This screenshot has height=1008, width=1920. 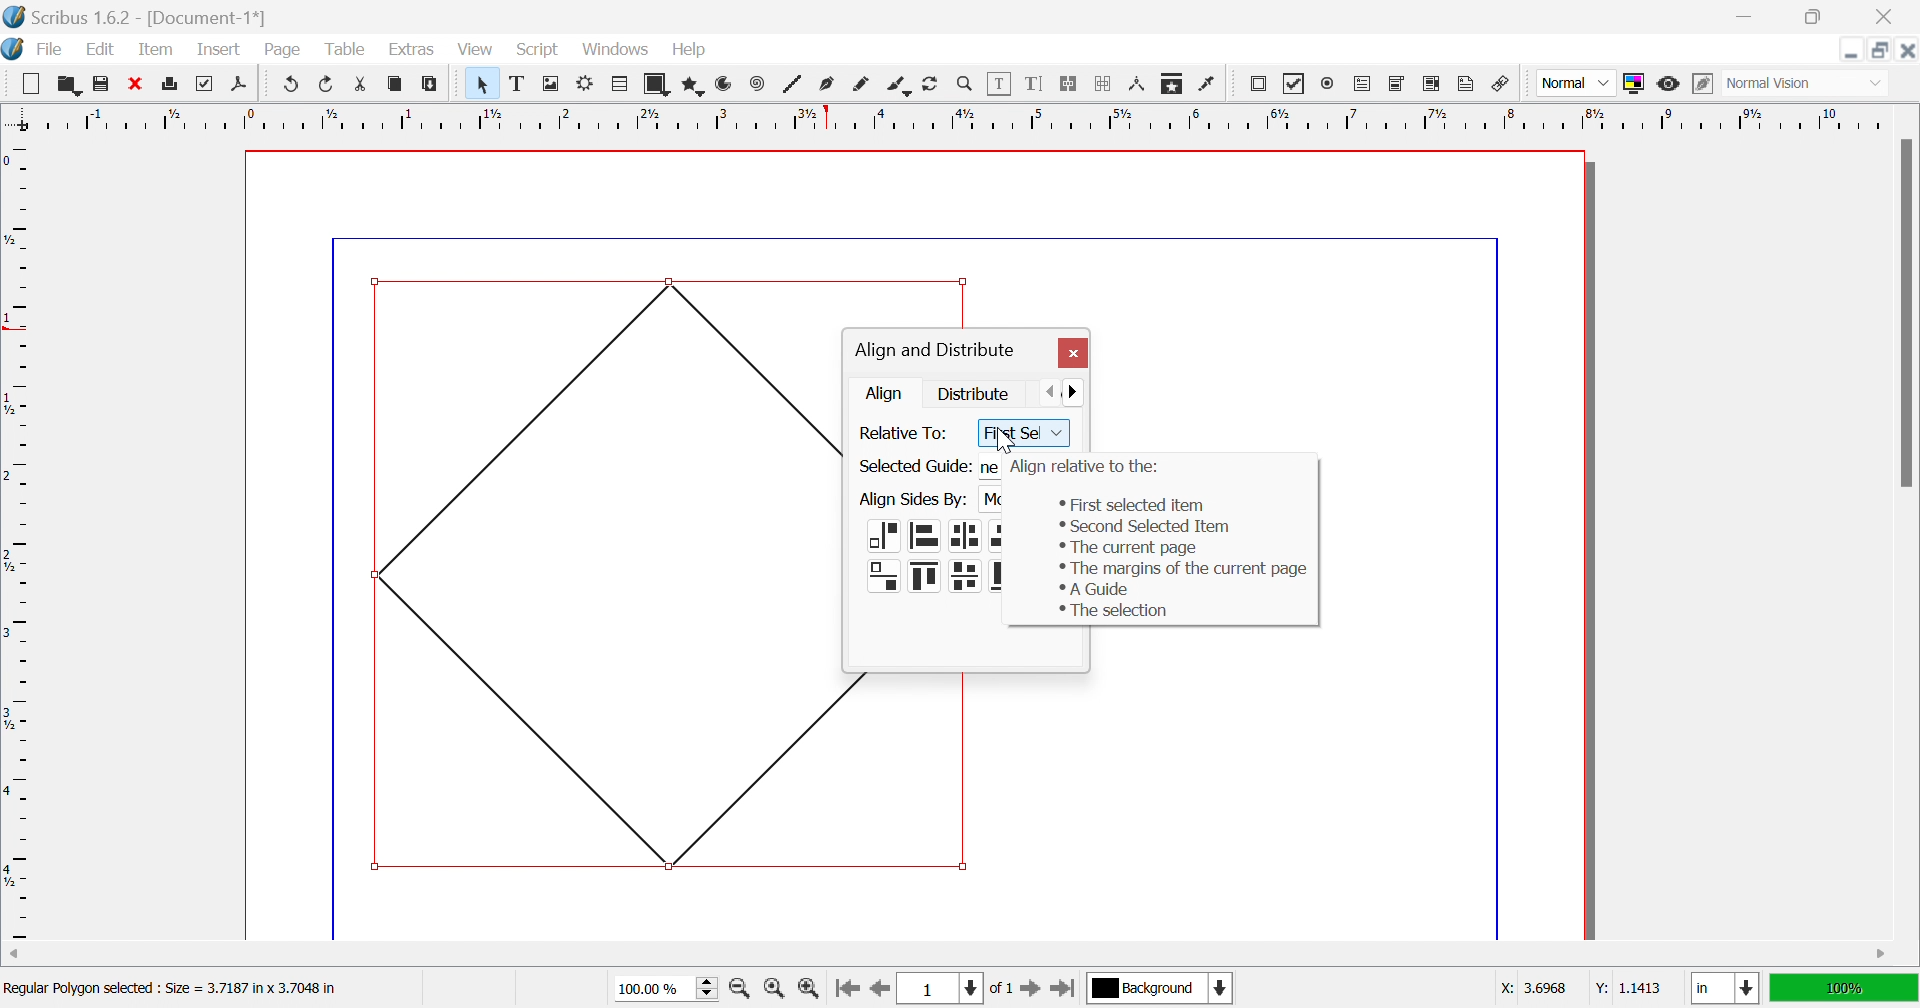 What do you see at coordinates (1398, 84) in the screenshot?
I see `PDF combo box` at bounding box center [1398, 84].